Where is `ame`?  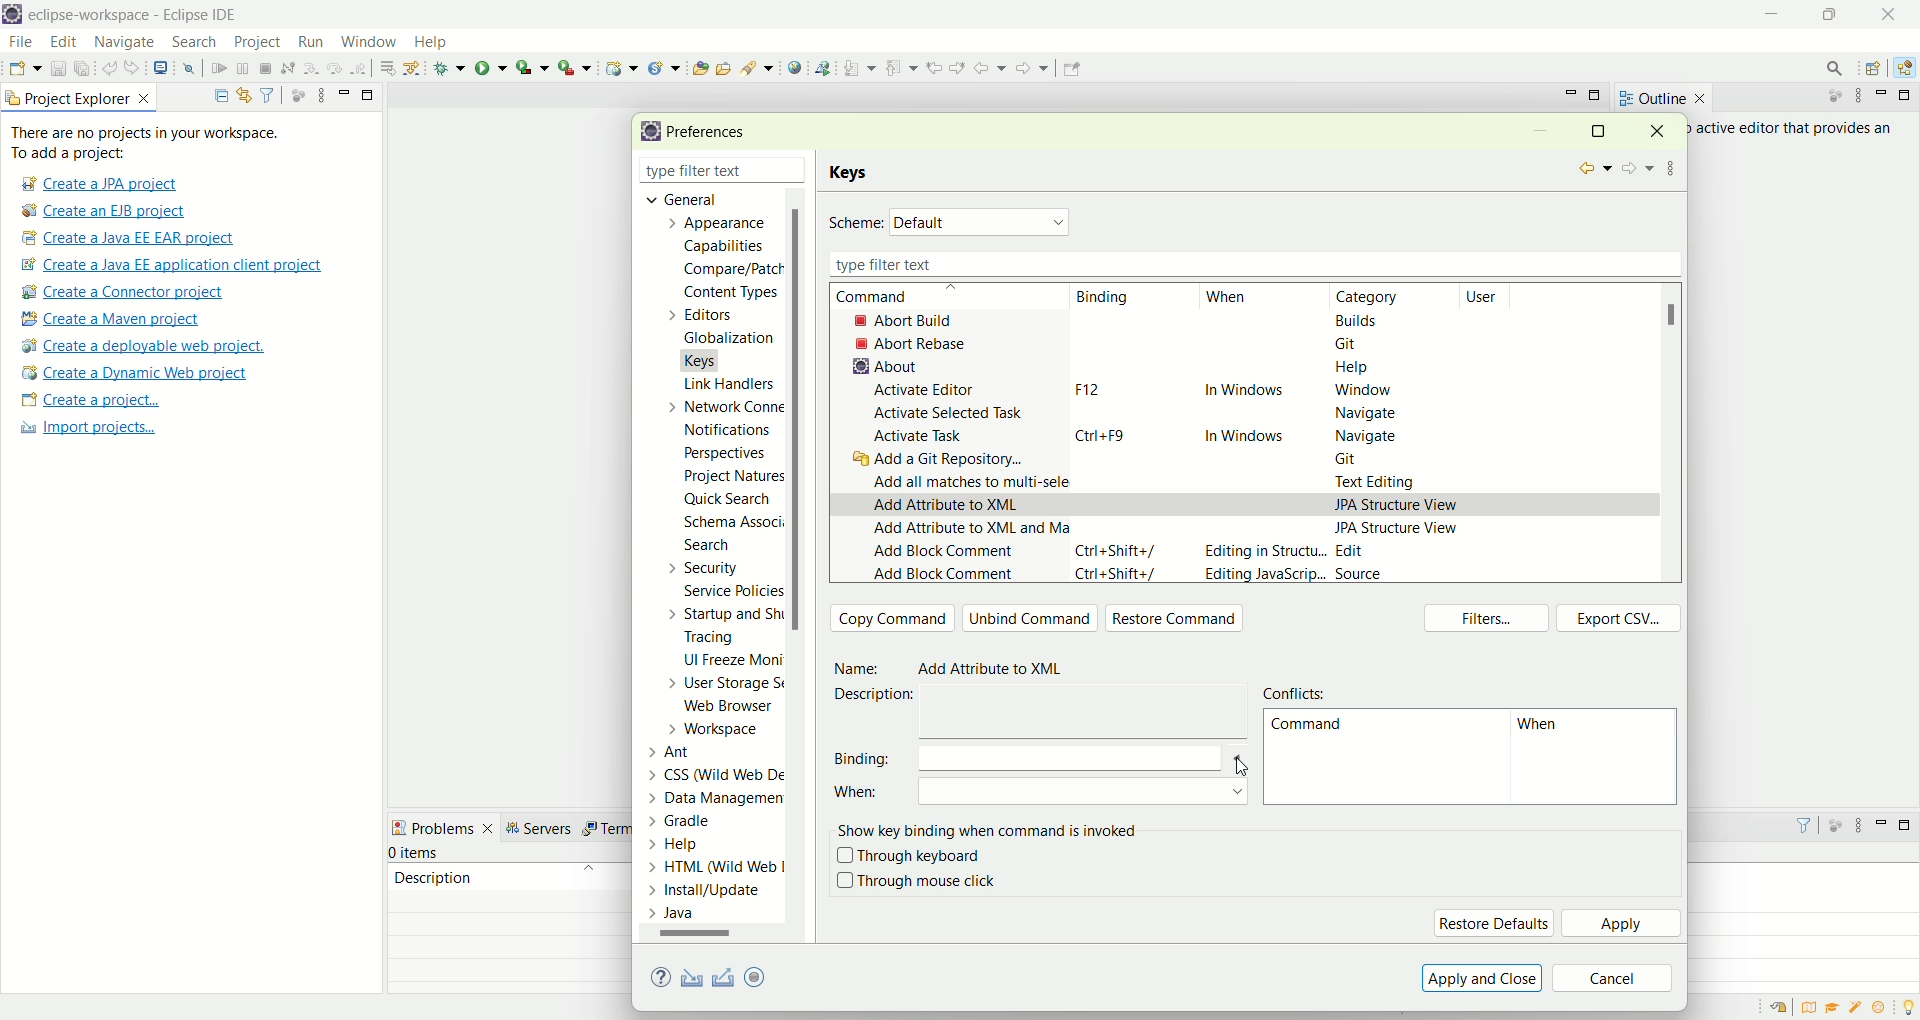 ame is located at coordinates (860, 669).